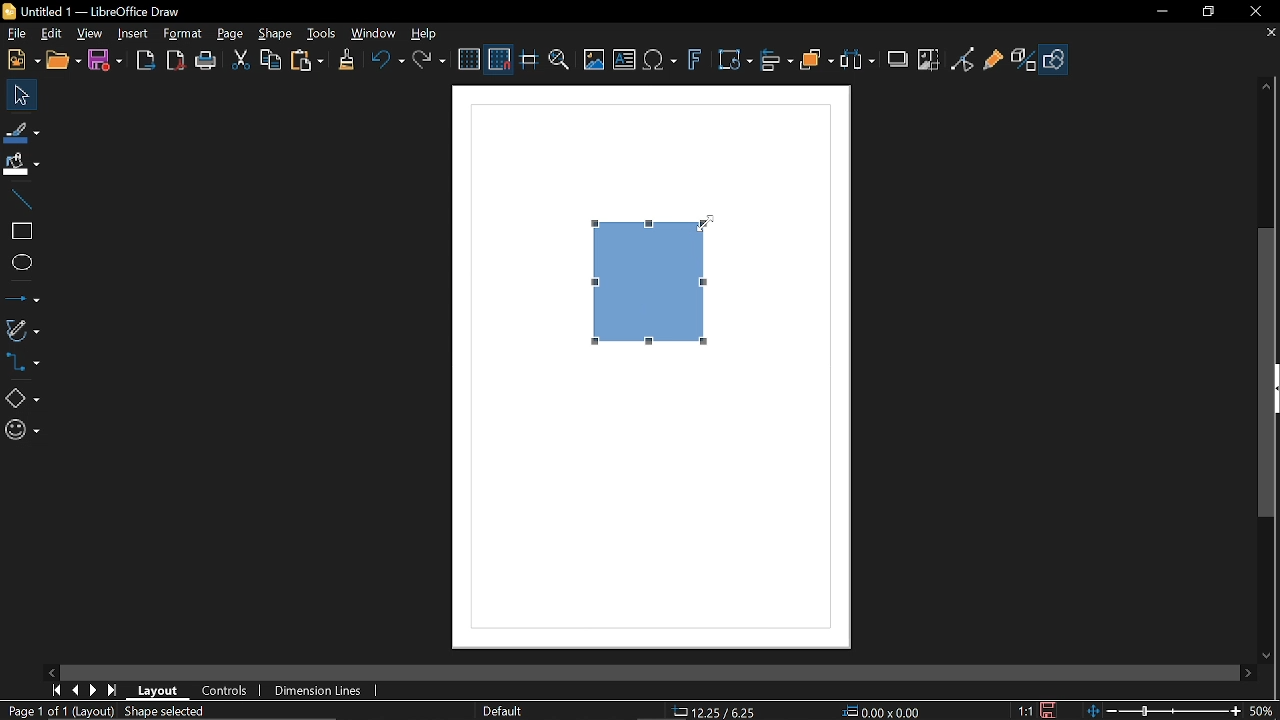  What do you see at coordinates (592, 60) in the screenshot?
I see `Insert image` at bounding box center [592, 60].